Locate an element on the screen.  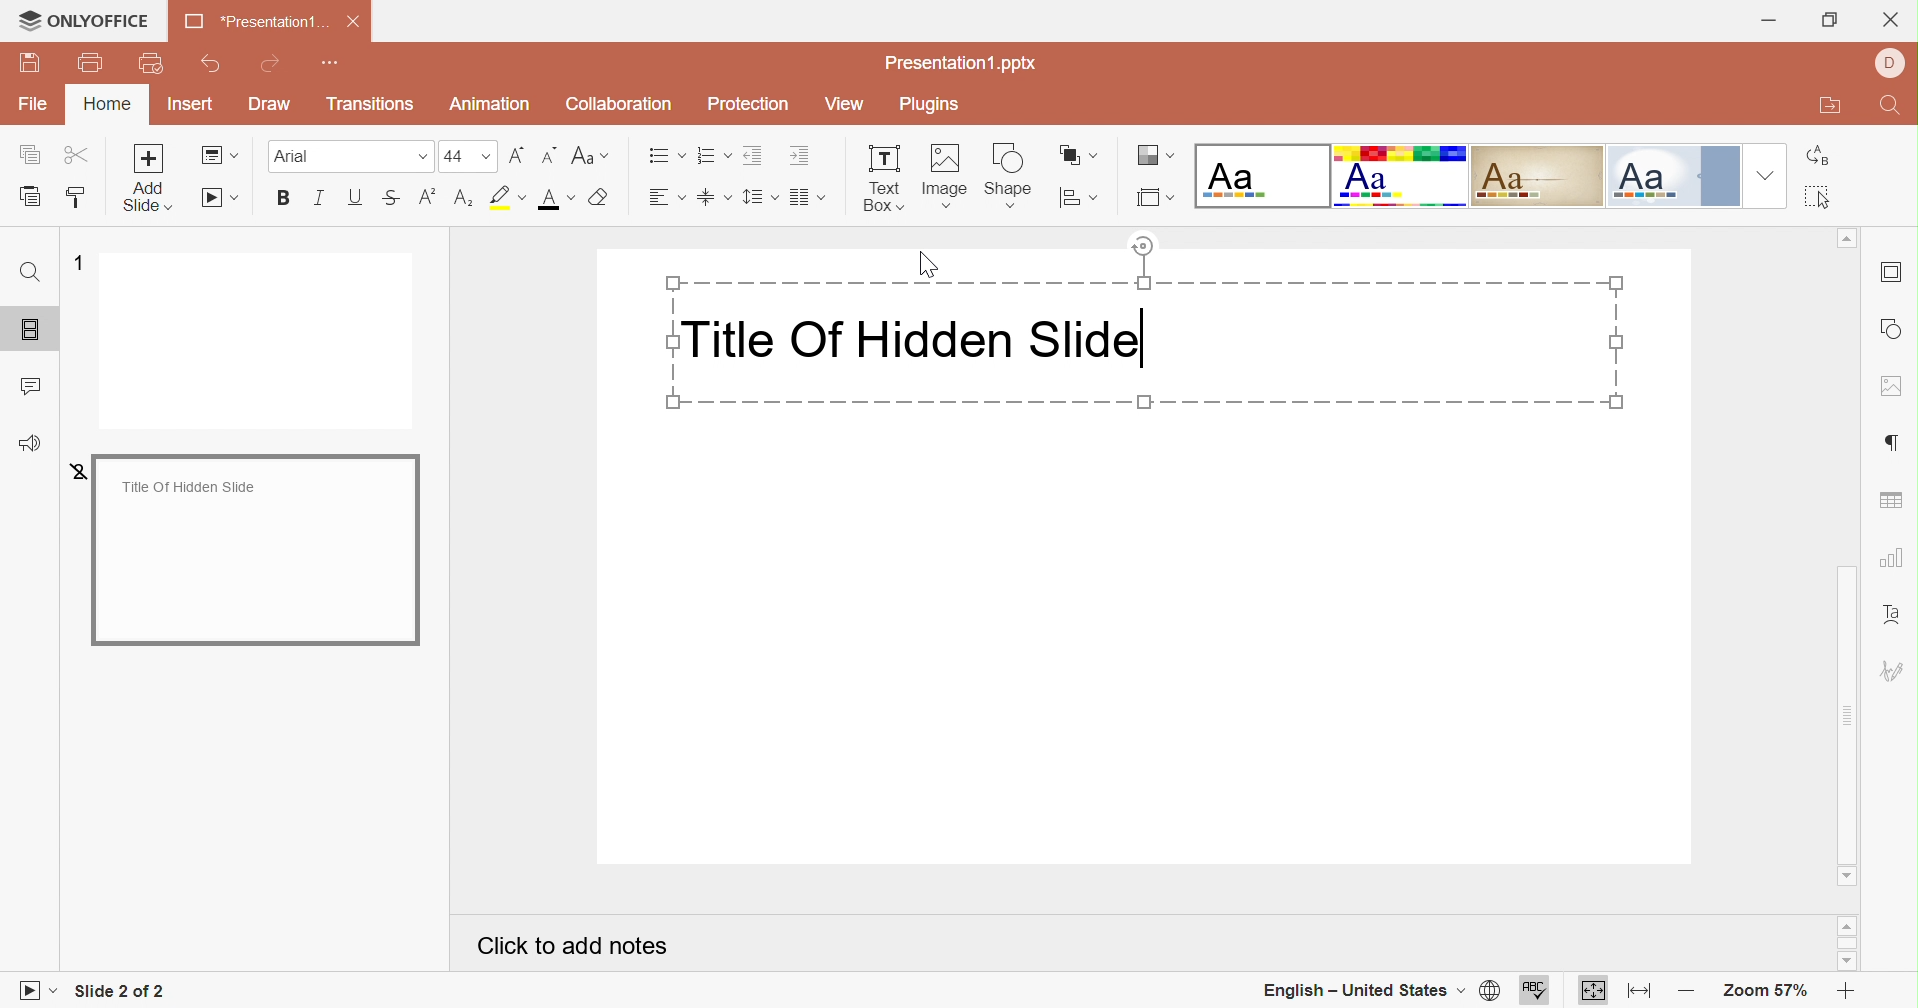
Feedback & Support is located at coordinates (29, 446).